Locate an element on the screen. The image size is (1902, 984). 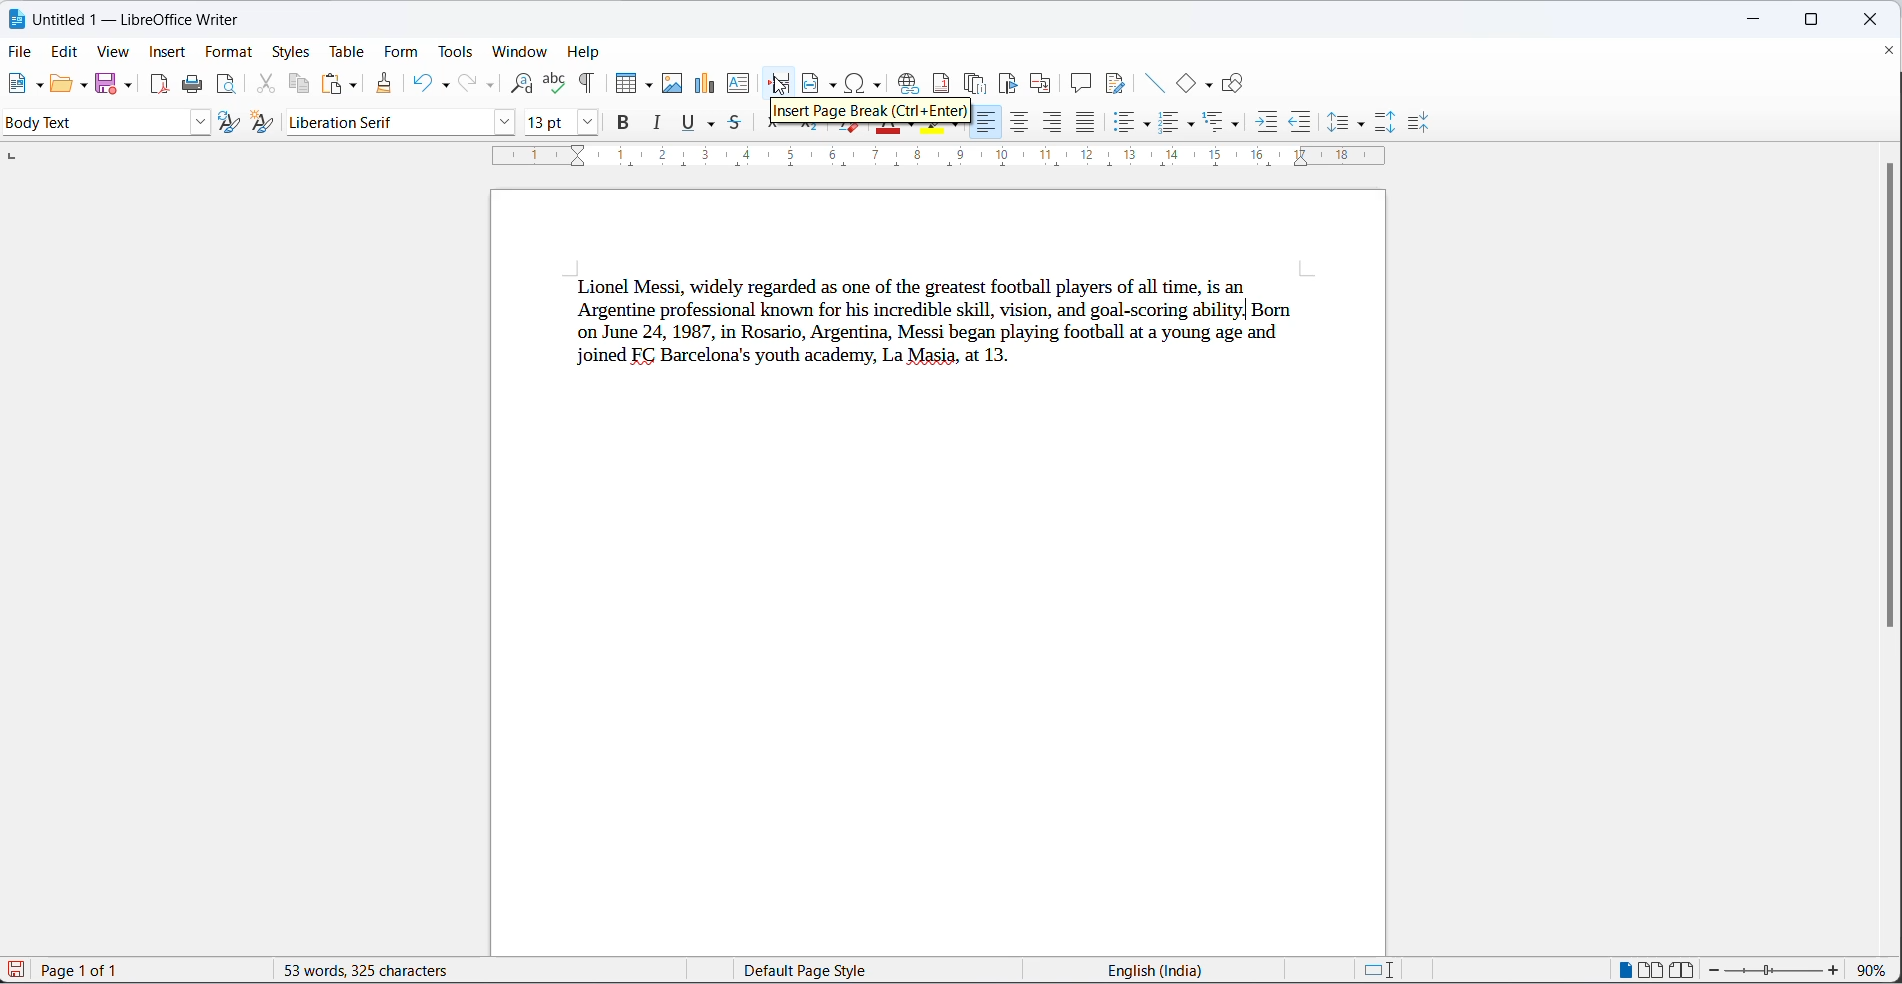
line spacing options is located at coordinates (1337, 120).